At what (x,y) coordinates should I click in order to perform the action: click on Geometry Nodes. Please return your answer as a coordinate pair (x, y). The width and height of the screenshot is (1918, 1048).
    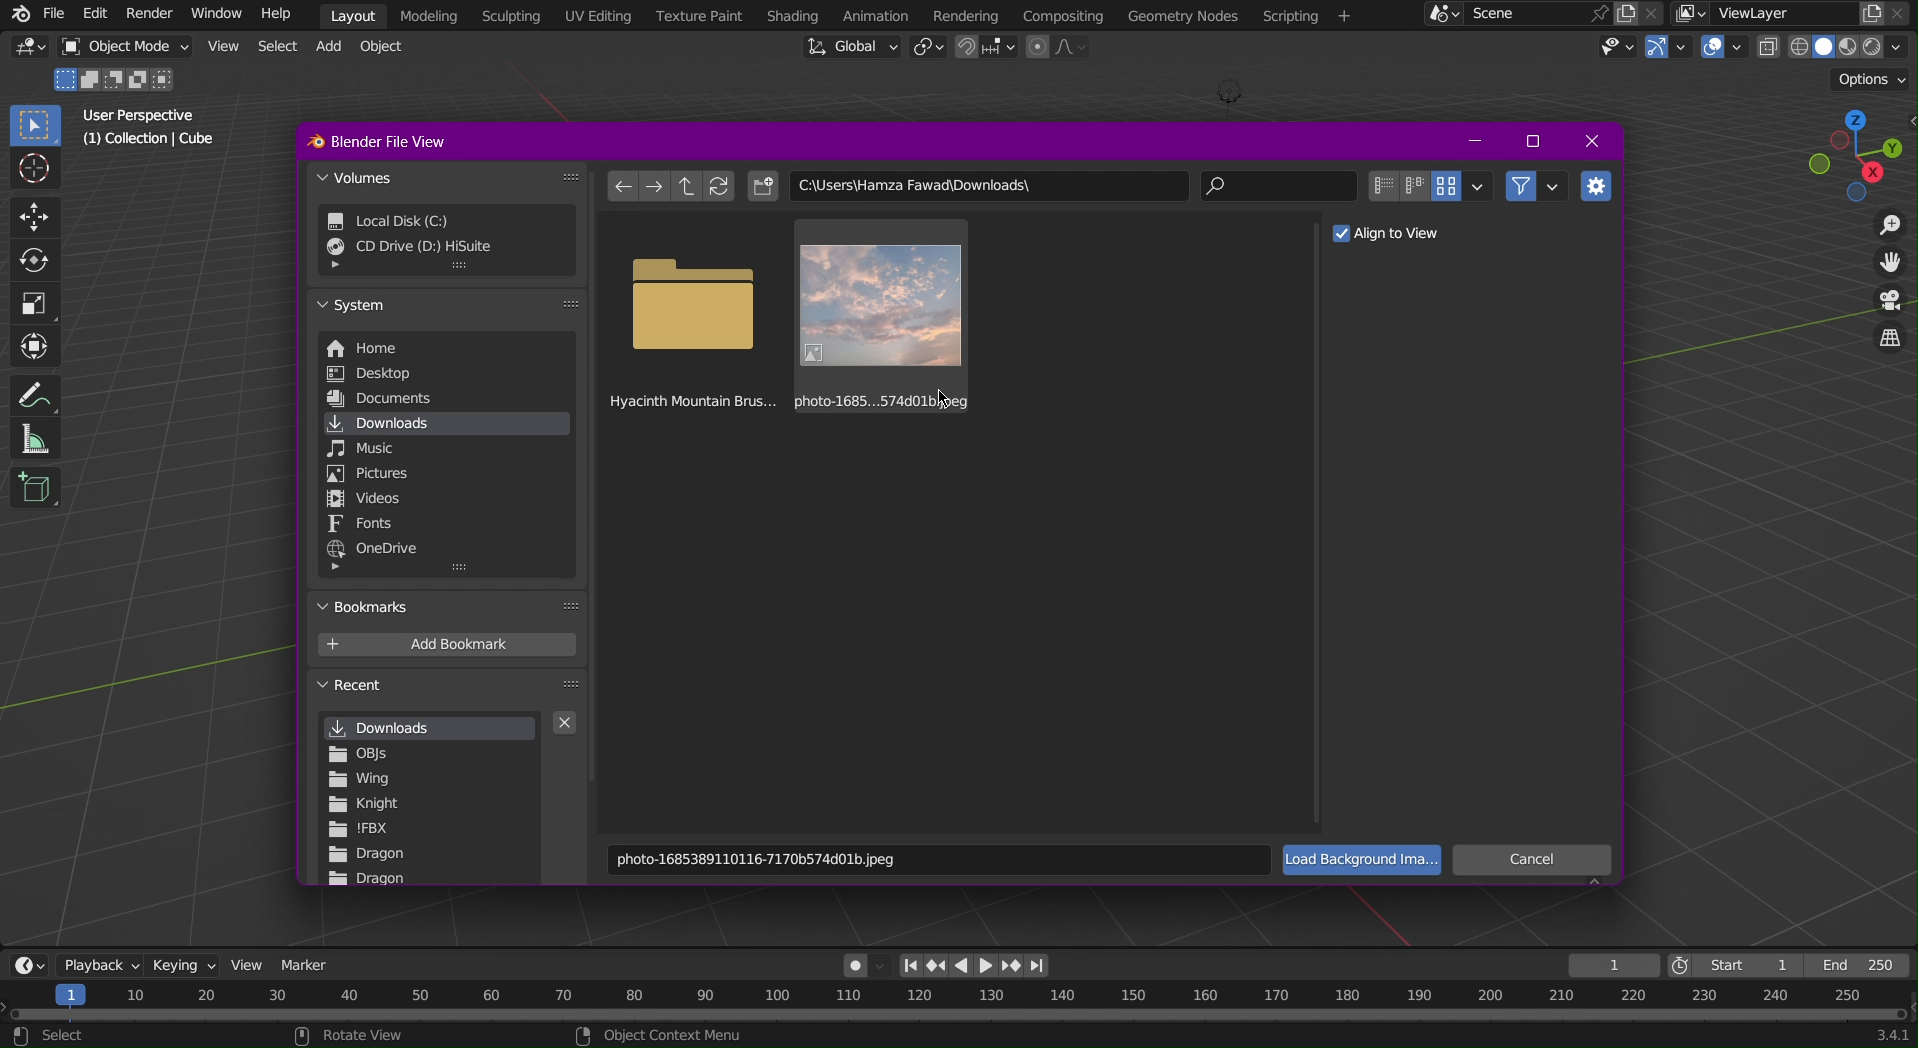
    Looking at the image, I should click on (1181, 17).